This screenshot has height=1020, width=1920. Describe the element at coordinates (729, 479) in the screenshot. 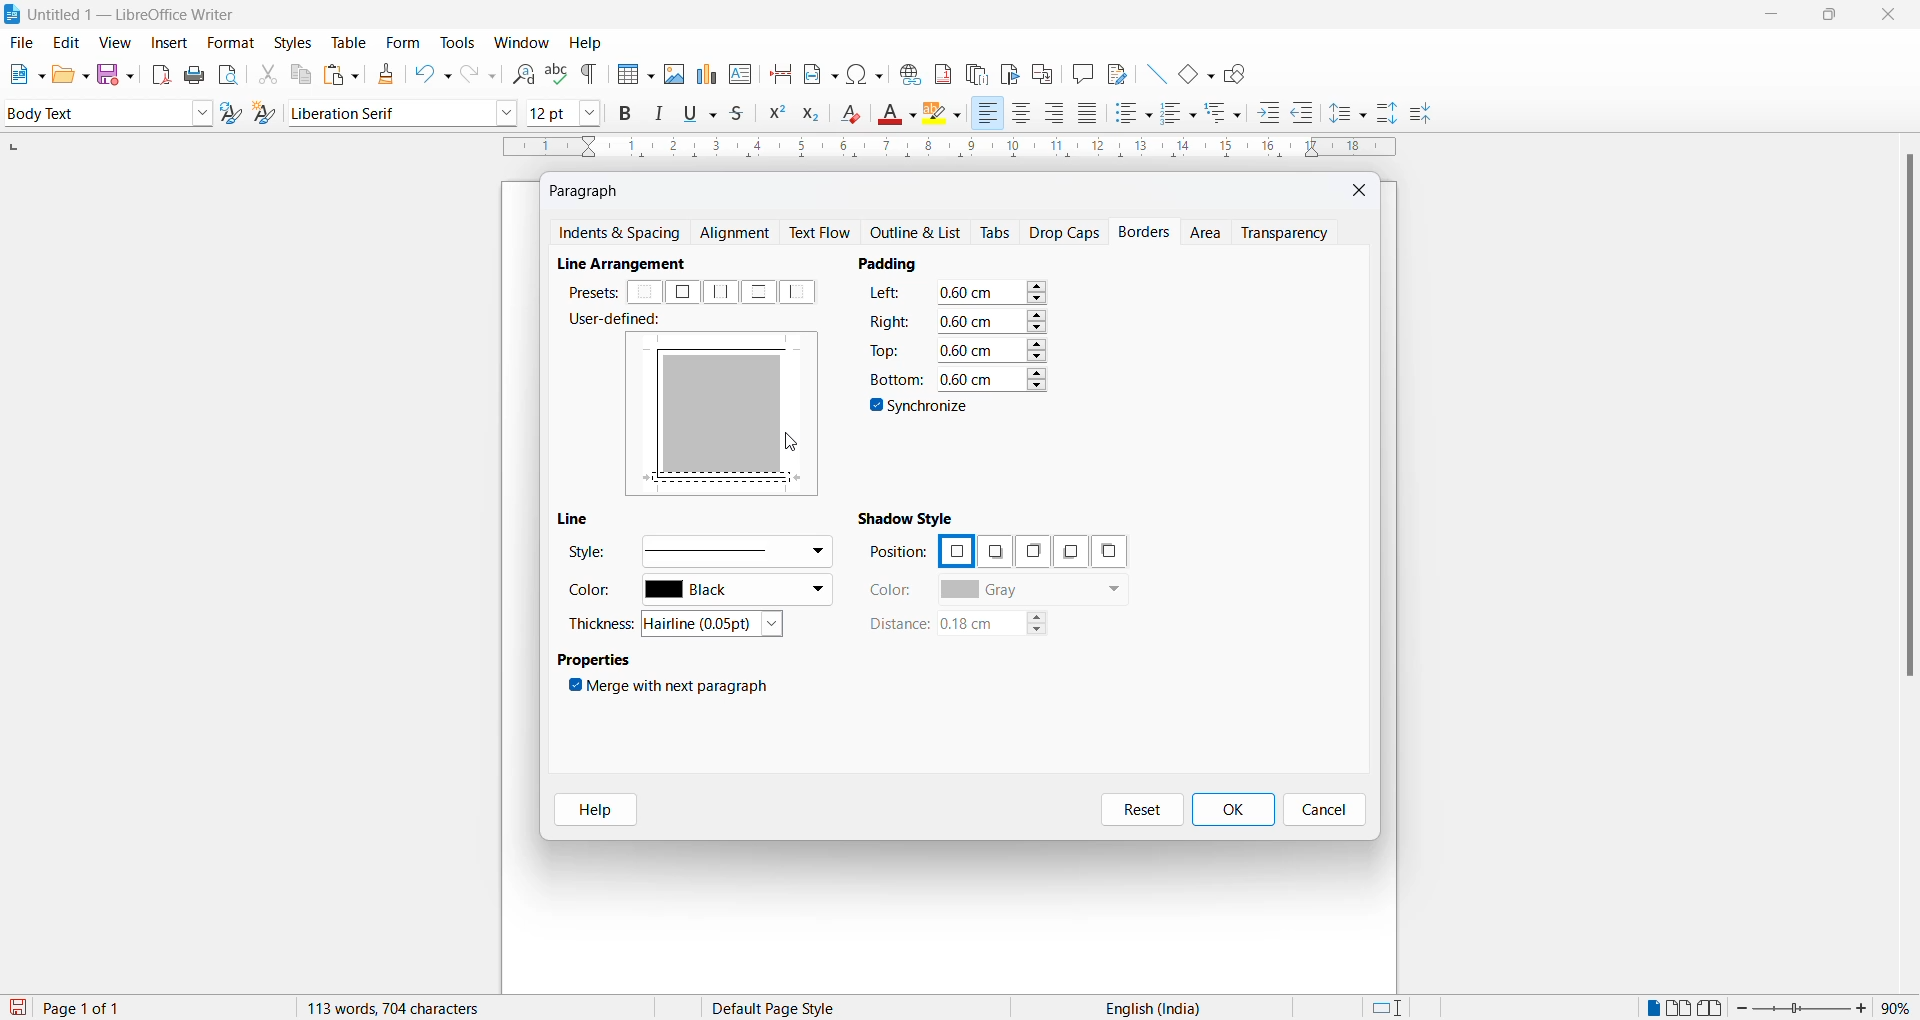

I see `paragraph border` at that location.